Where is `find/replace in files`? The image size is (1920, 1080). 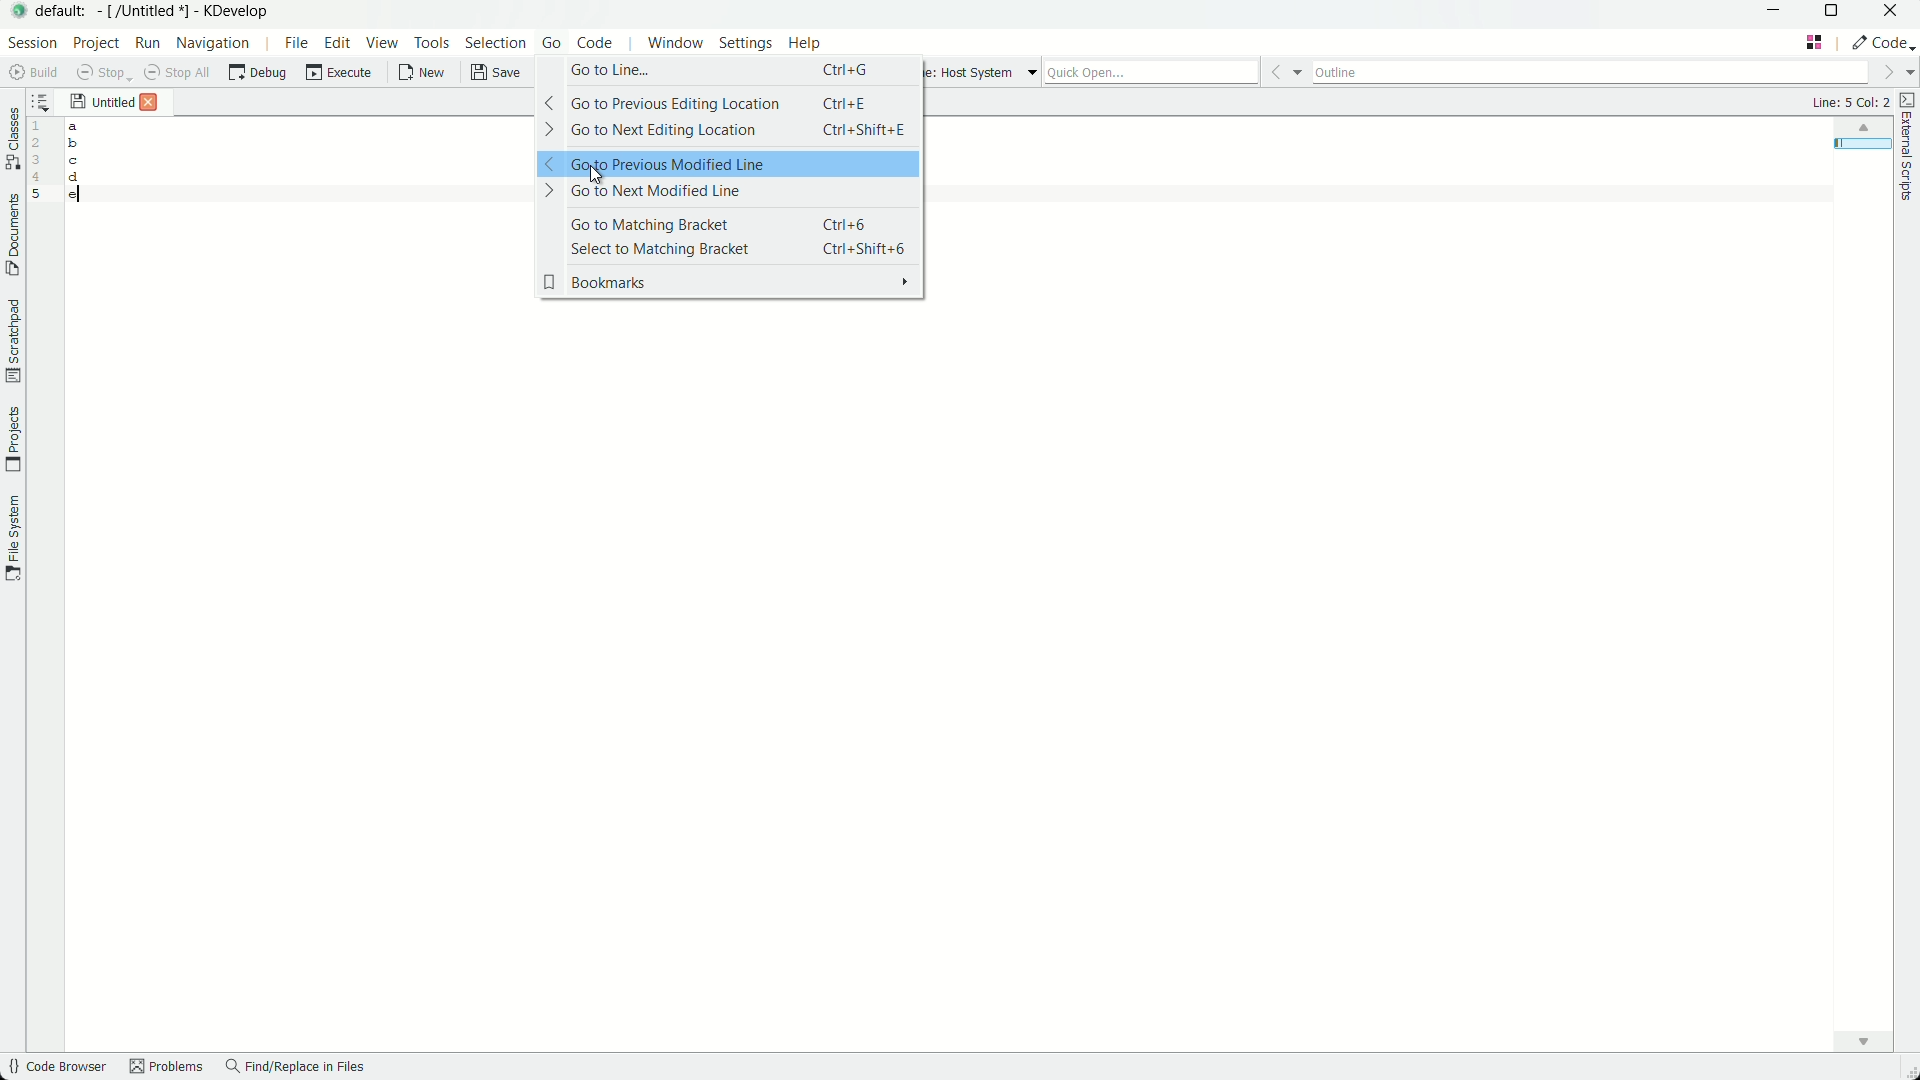 find/replace in files is located at coordinates (299, 1070).